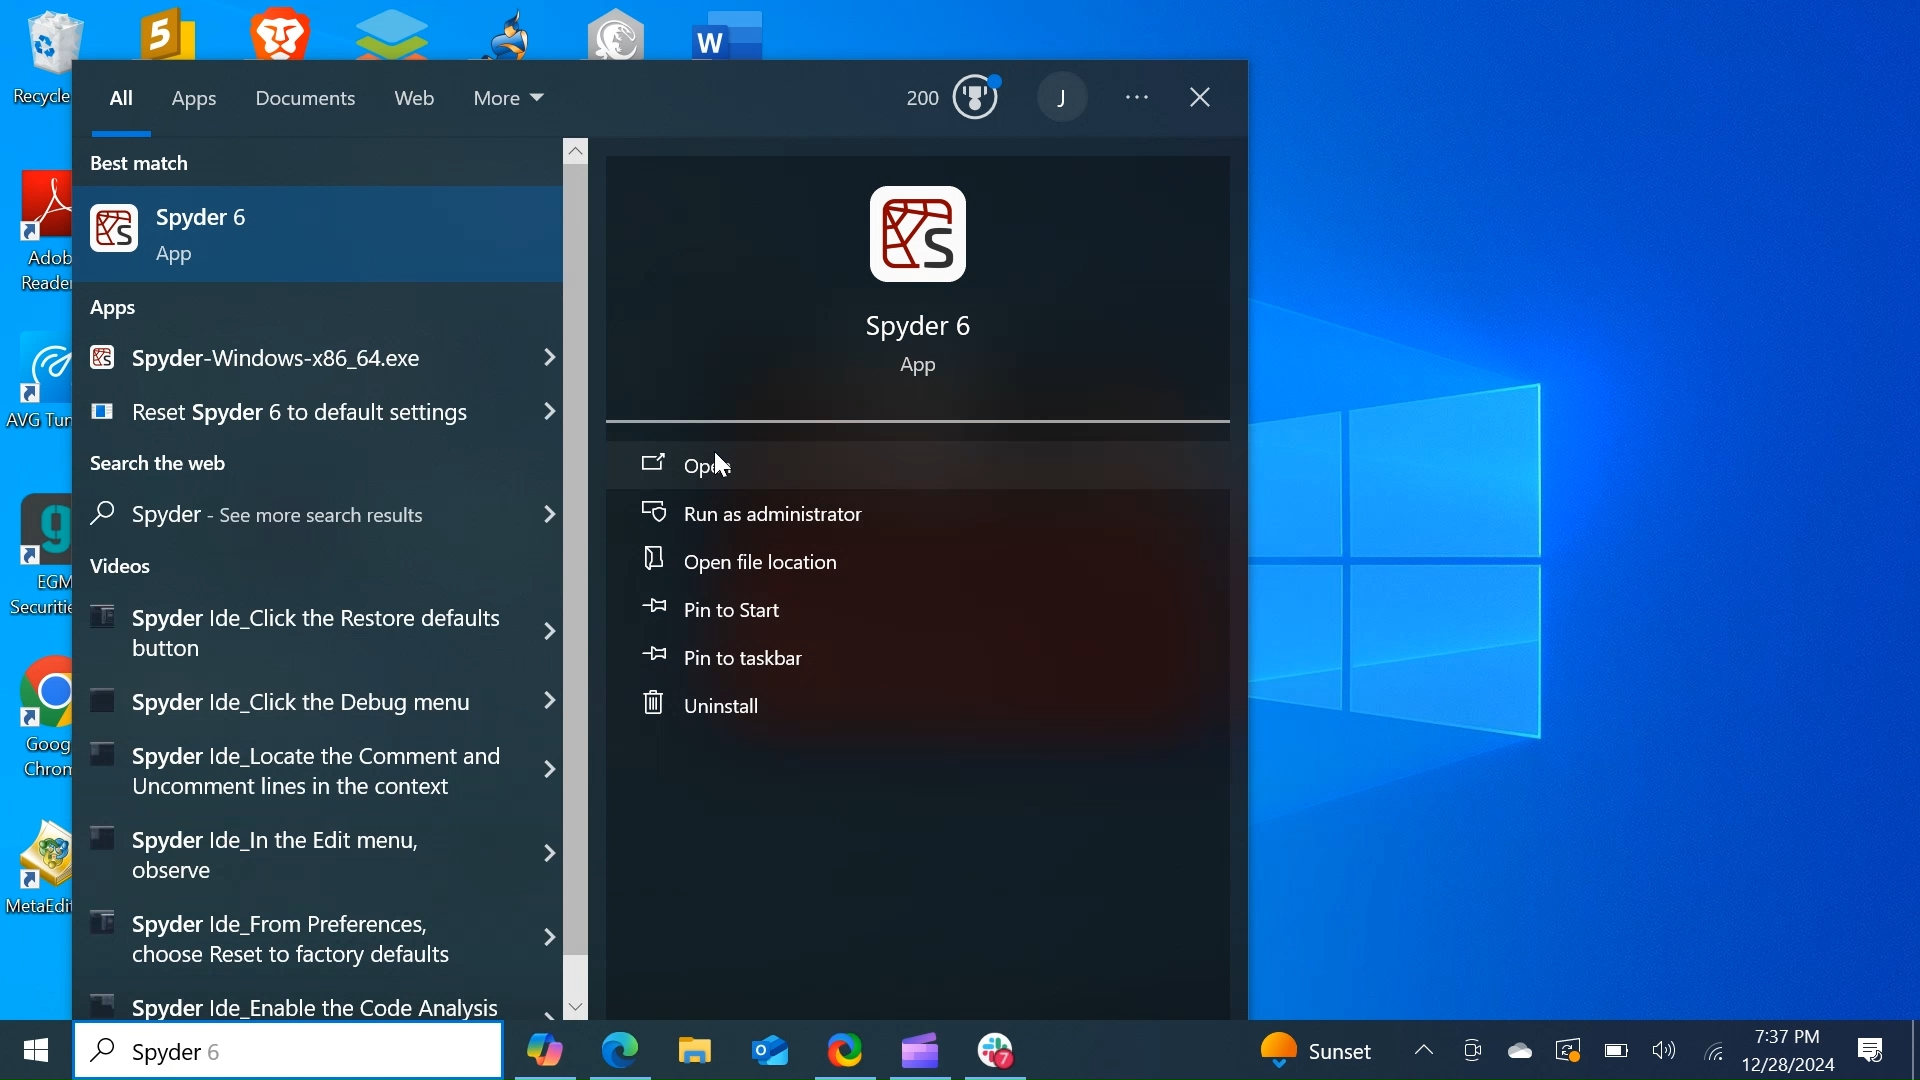  What do you see at coordinates (543, 1050) in the screenshot?
I see `Copilot` at bounding box center [543, 1050].